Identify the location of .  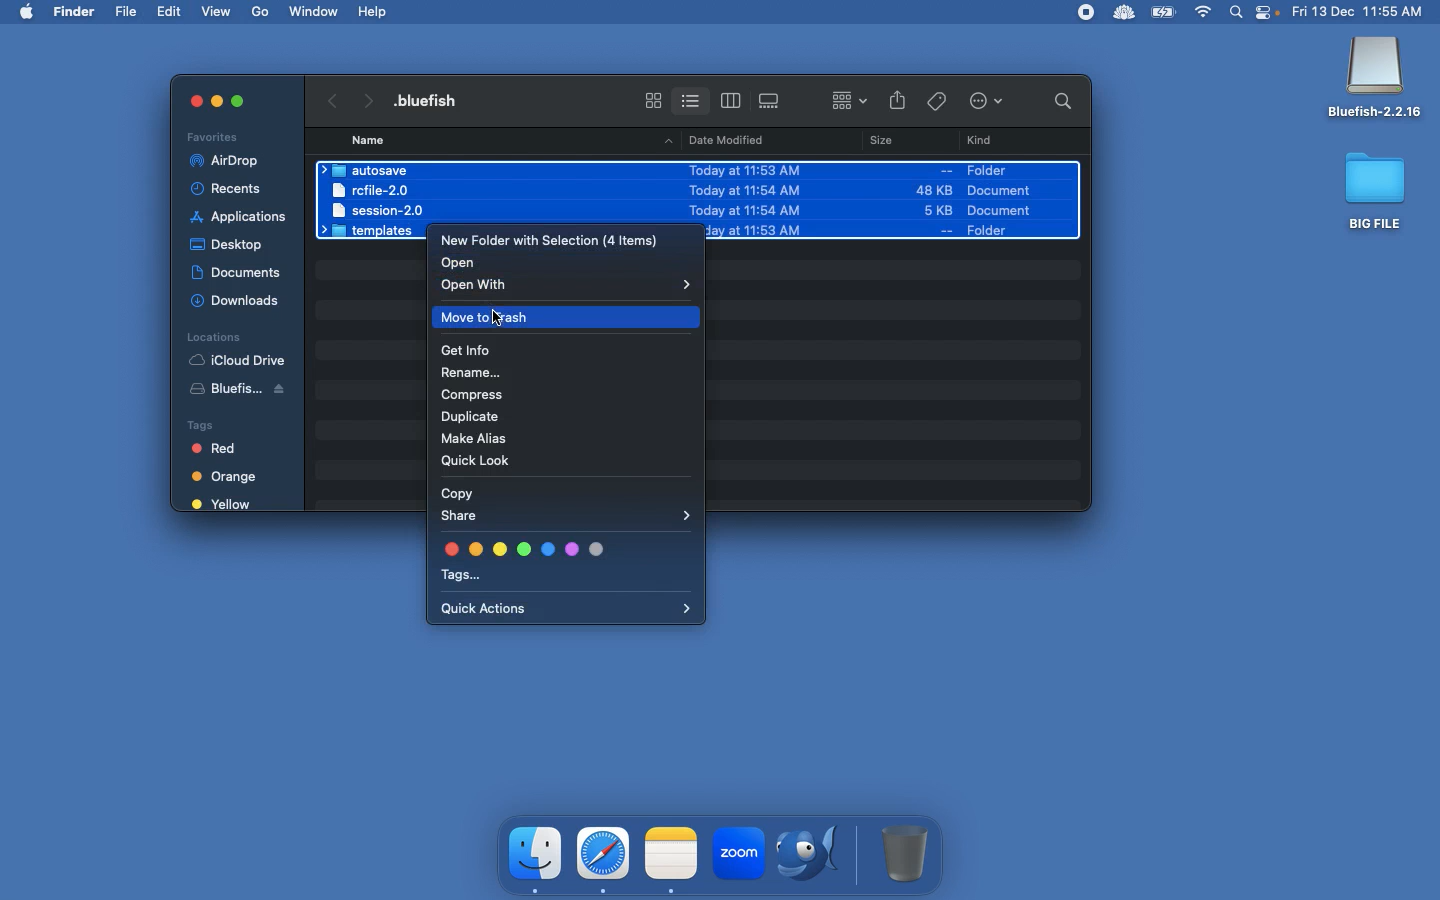
(238, 100).